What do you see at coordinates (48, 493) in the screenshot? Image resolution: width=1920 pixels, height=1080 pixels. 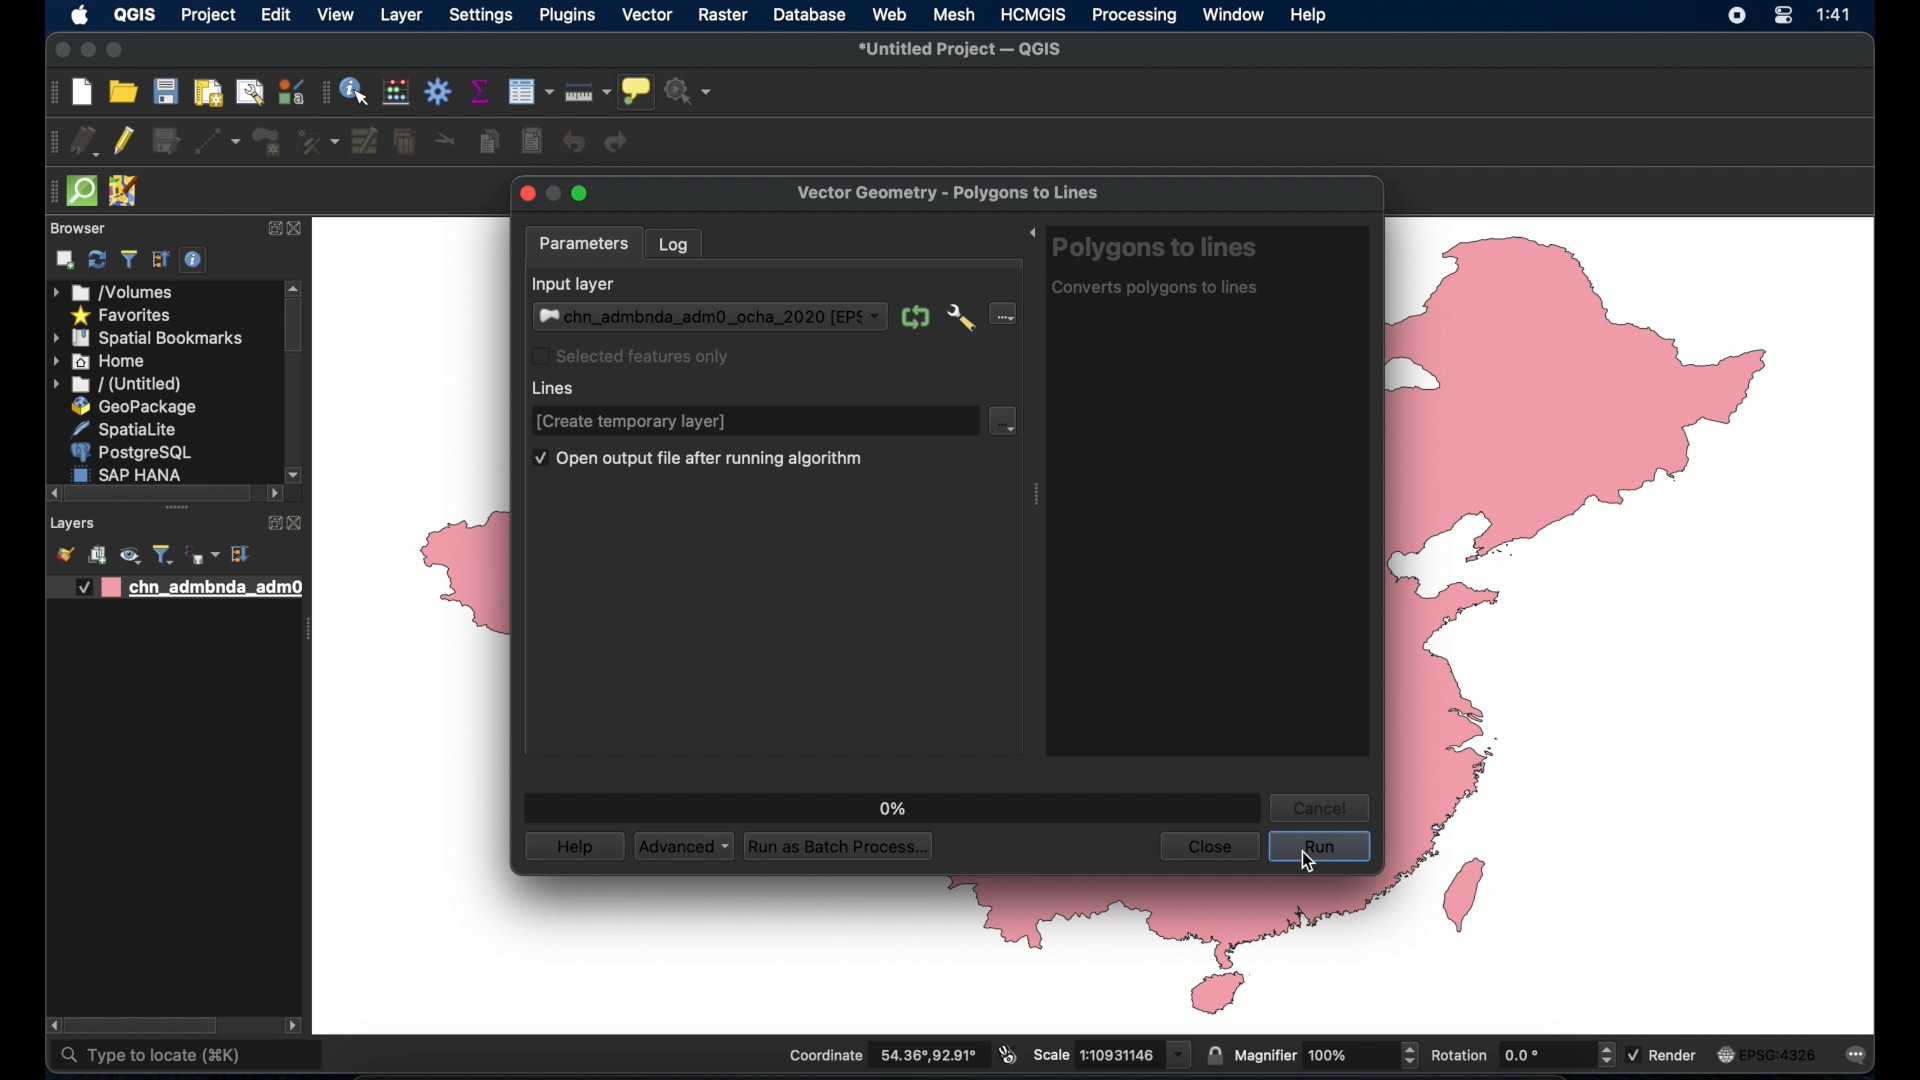 I see `scroll left arrow` at bounding box center [48, 493].